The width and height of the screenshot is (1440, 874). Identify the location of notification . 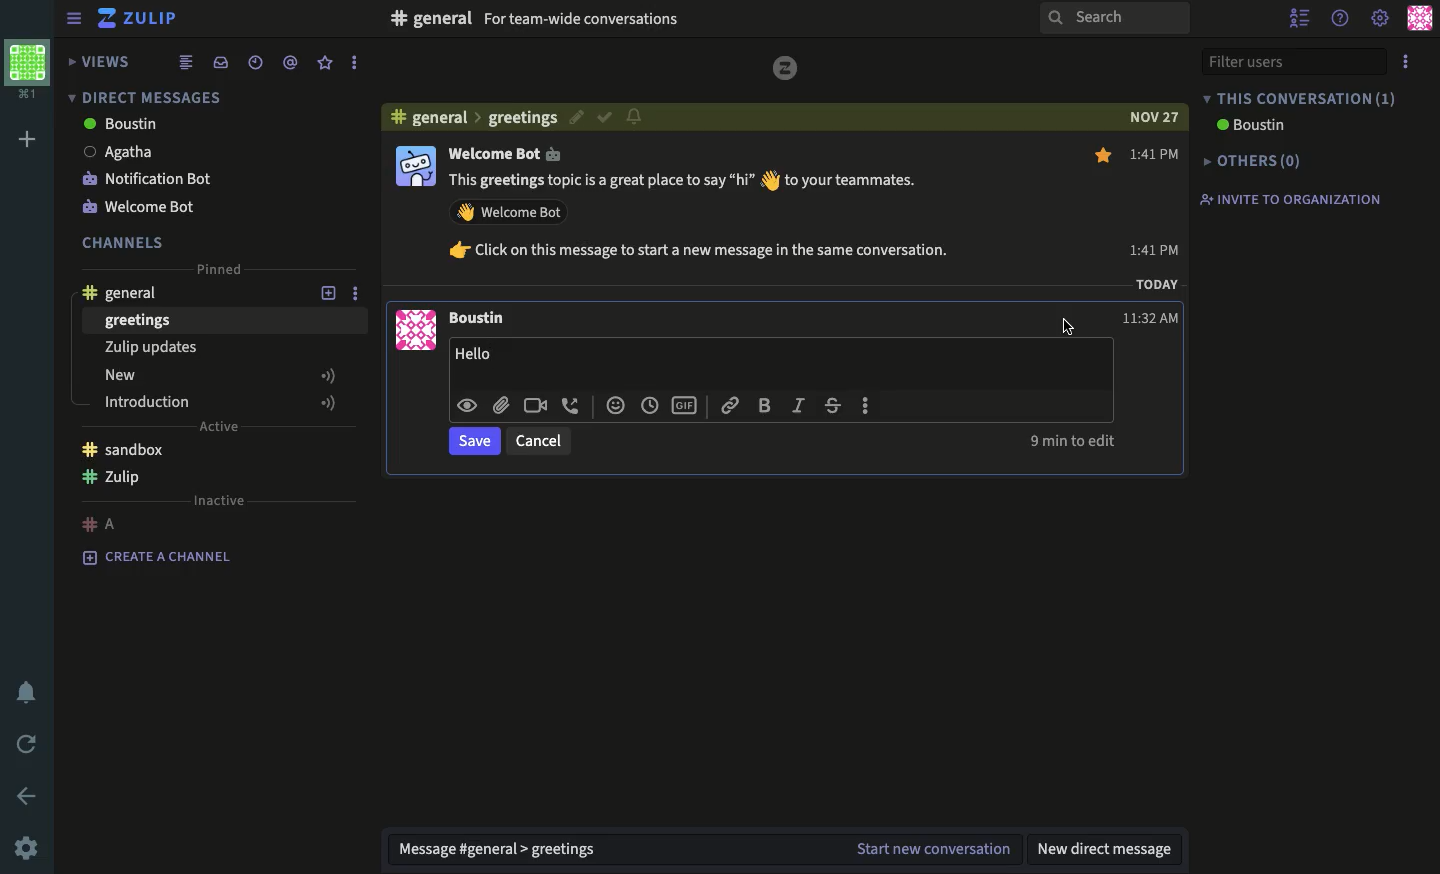
(636, 118).